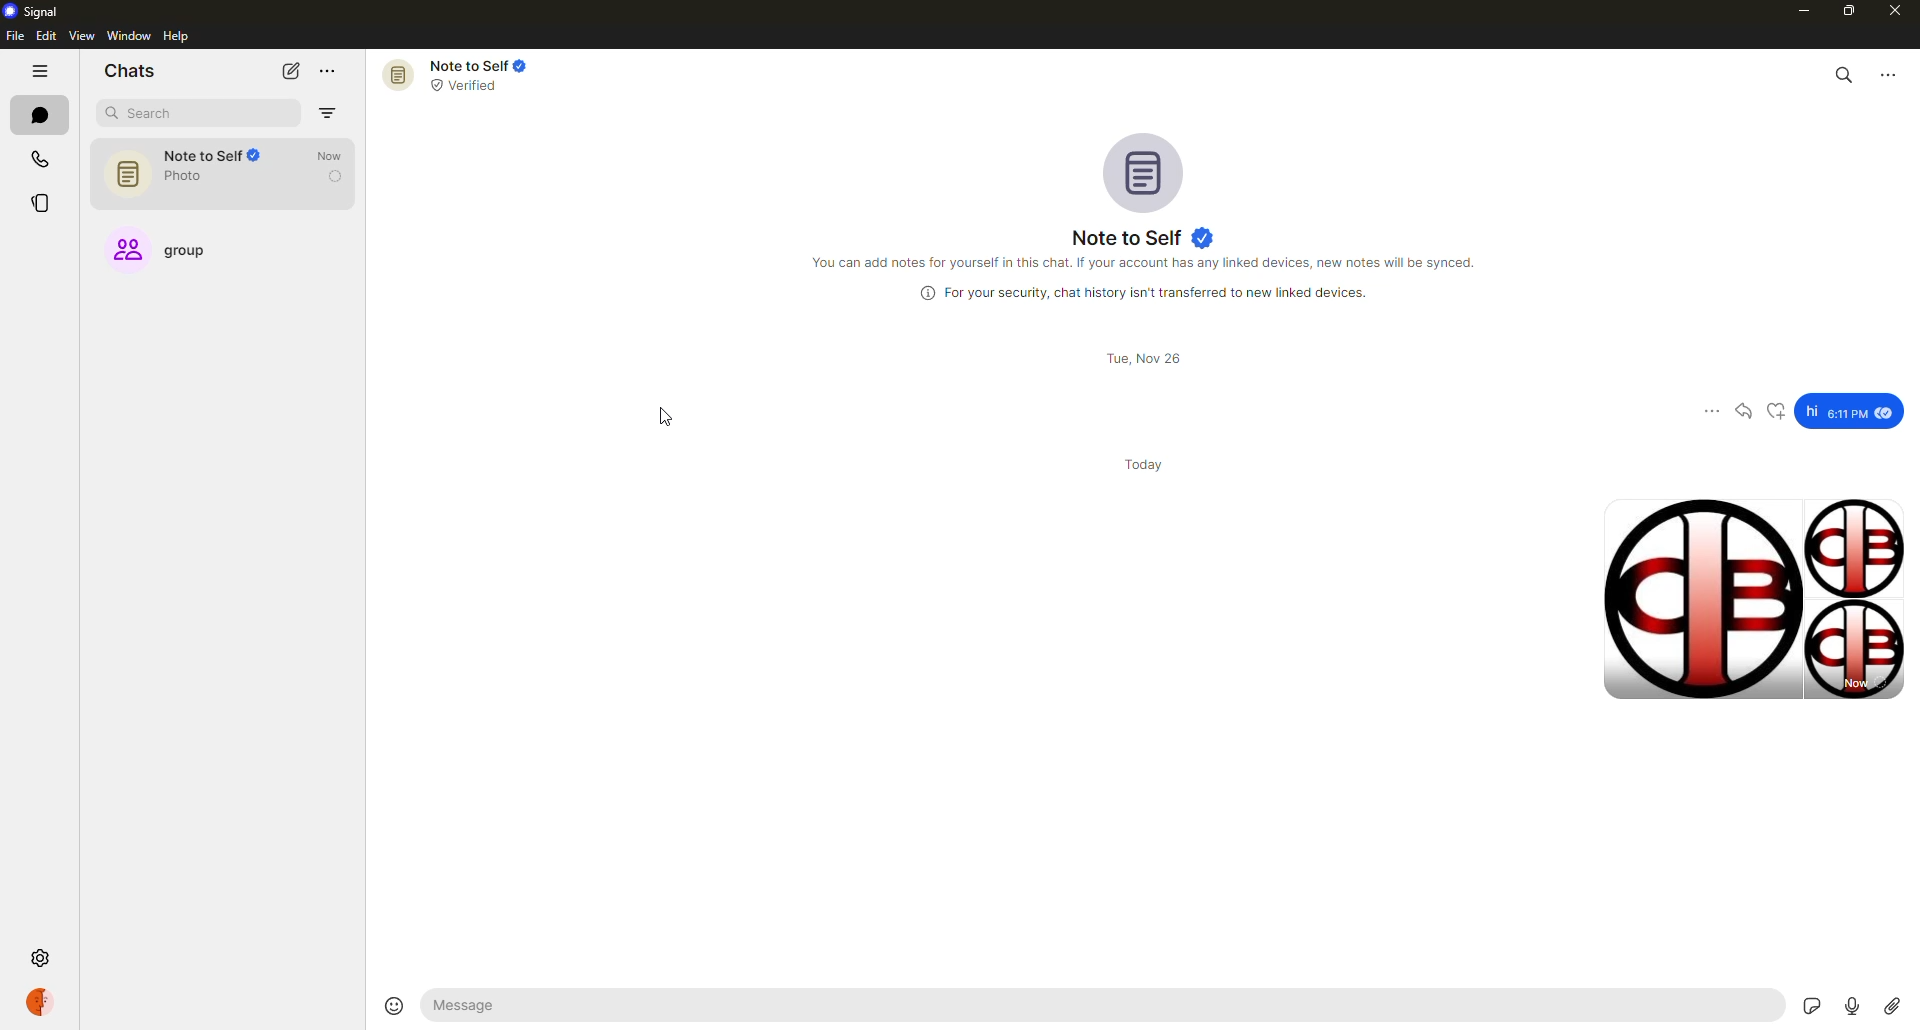 This screenshot has width=1920, height=1030. I want to click on calls, so click(34, 158).